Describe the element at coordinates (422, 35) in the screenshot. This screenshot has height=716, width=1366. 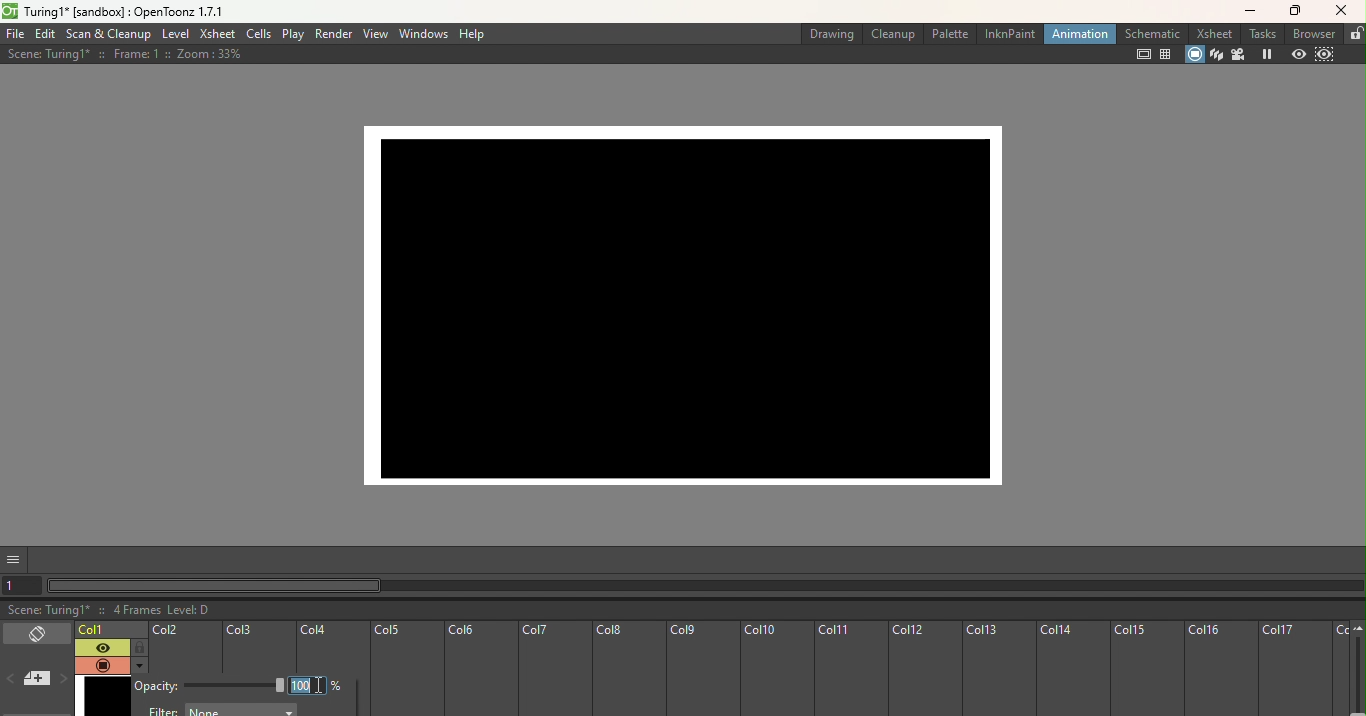
I see `Windows` at that location.